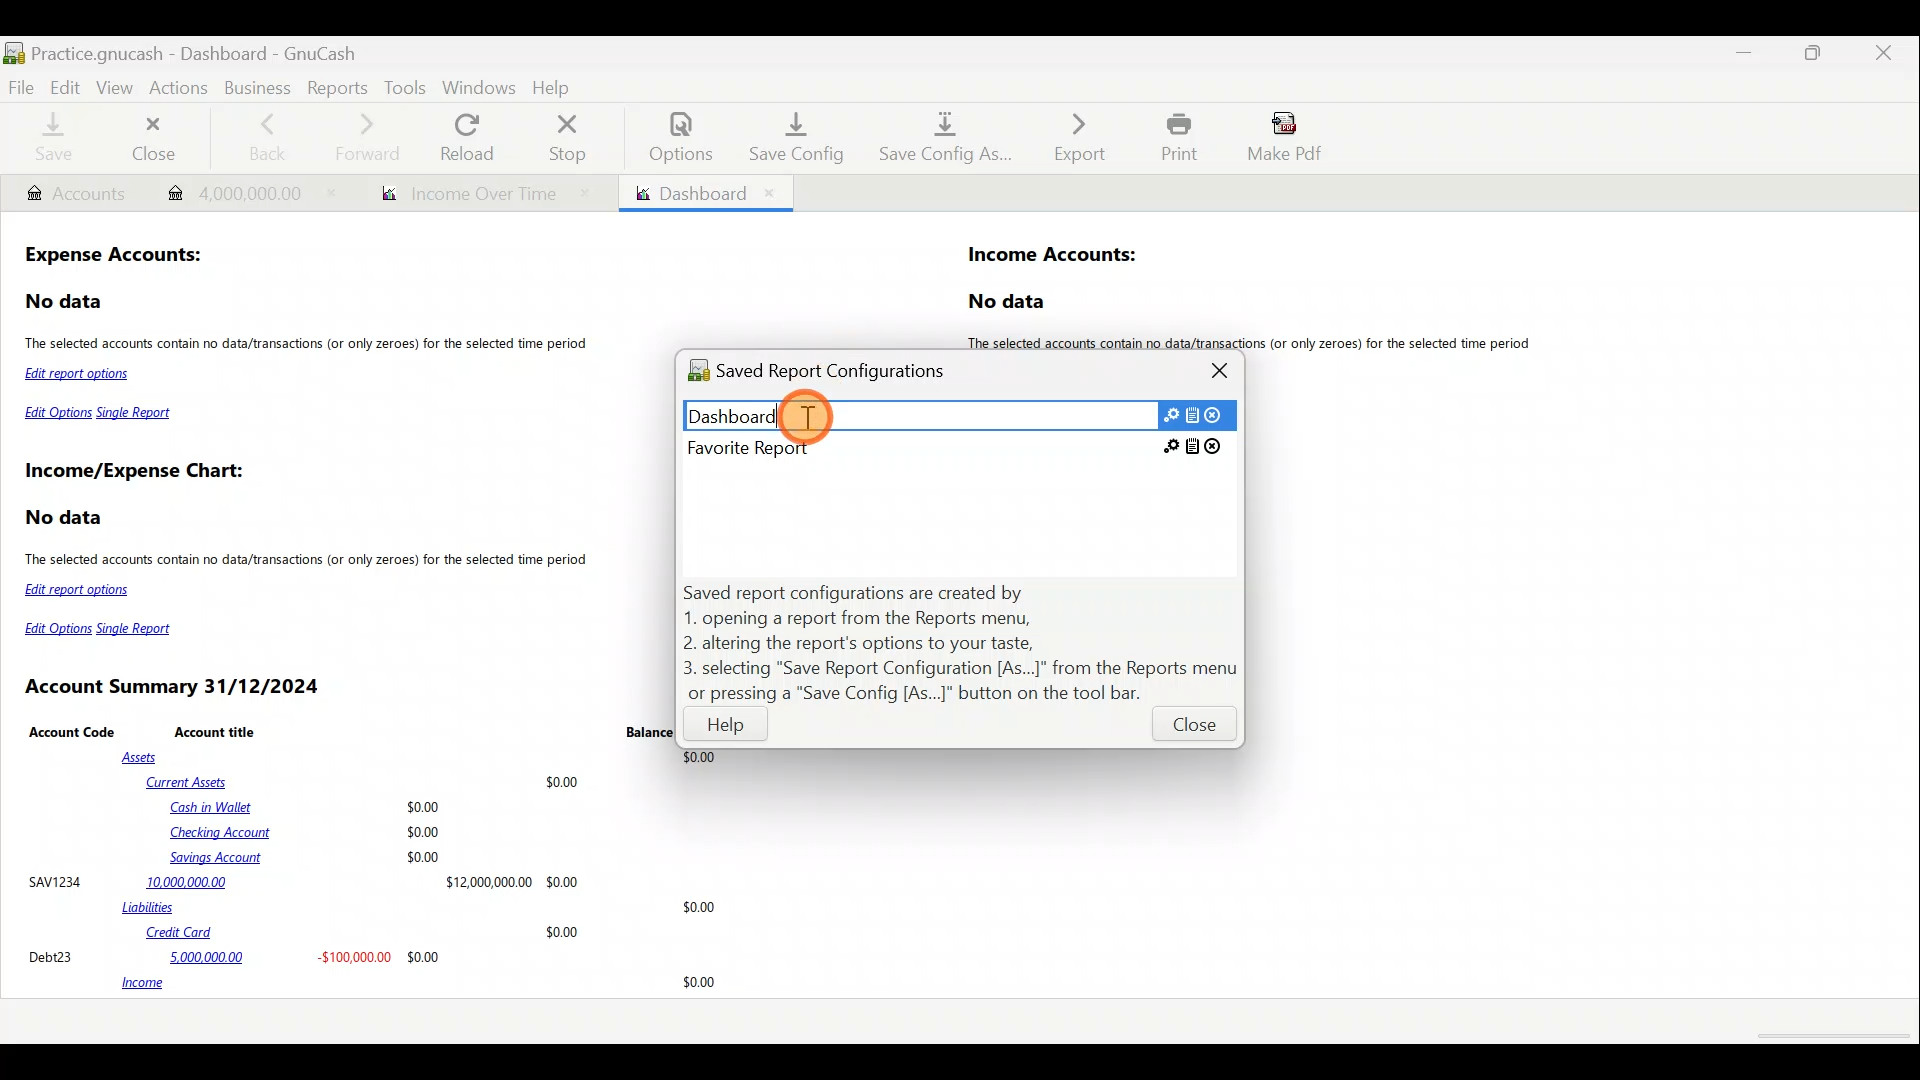  I want to click on File, so click(22, 86).